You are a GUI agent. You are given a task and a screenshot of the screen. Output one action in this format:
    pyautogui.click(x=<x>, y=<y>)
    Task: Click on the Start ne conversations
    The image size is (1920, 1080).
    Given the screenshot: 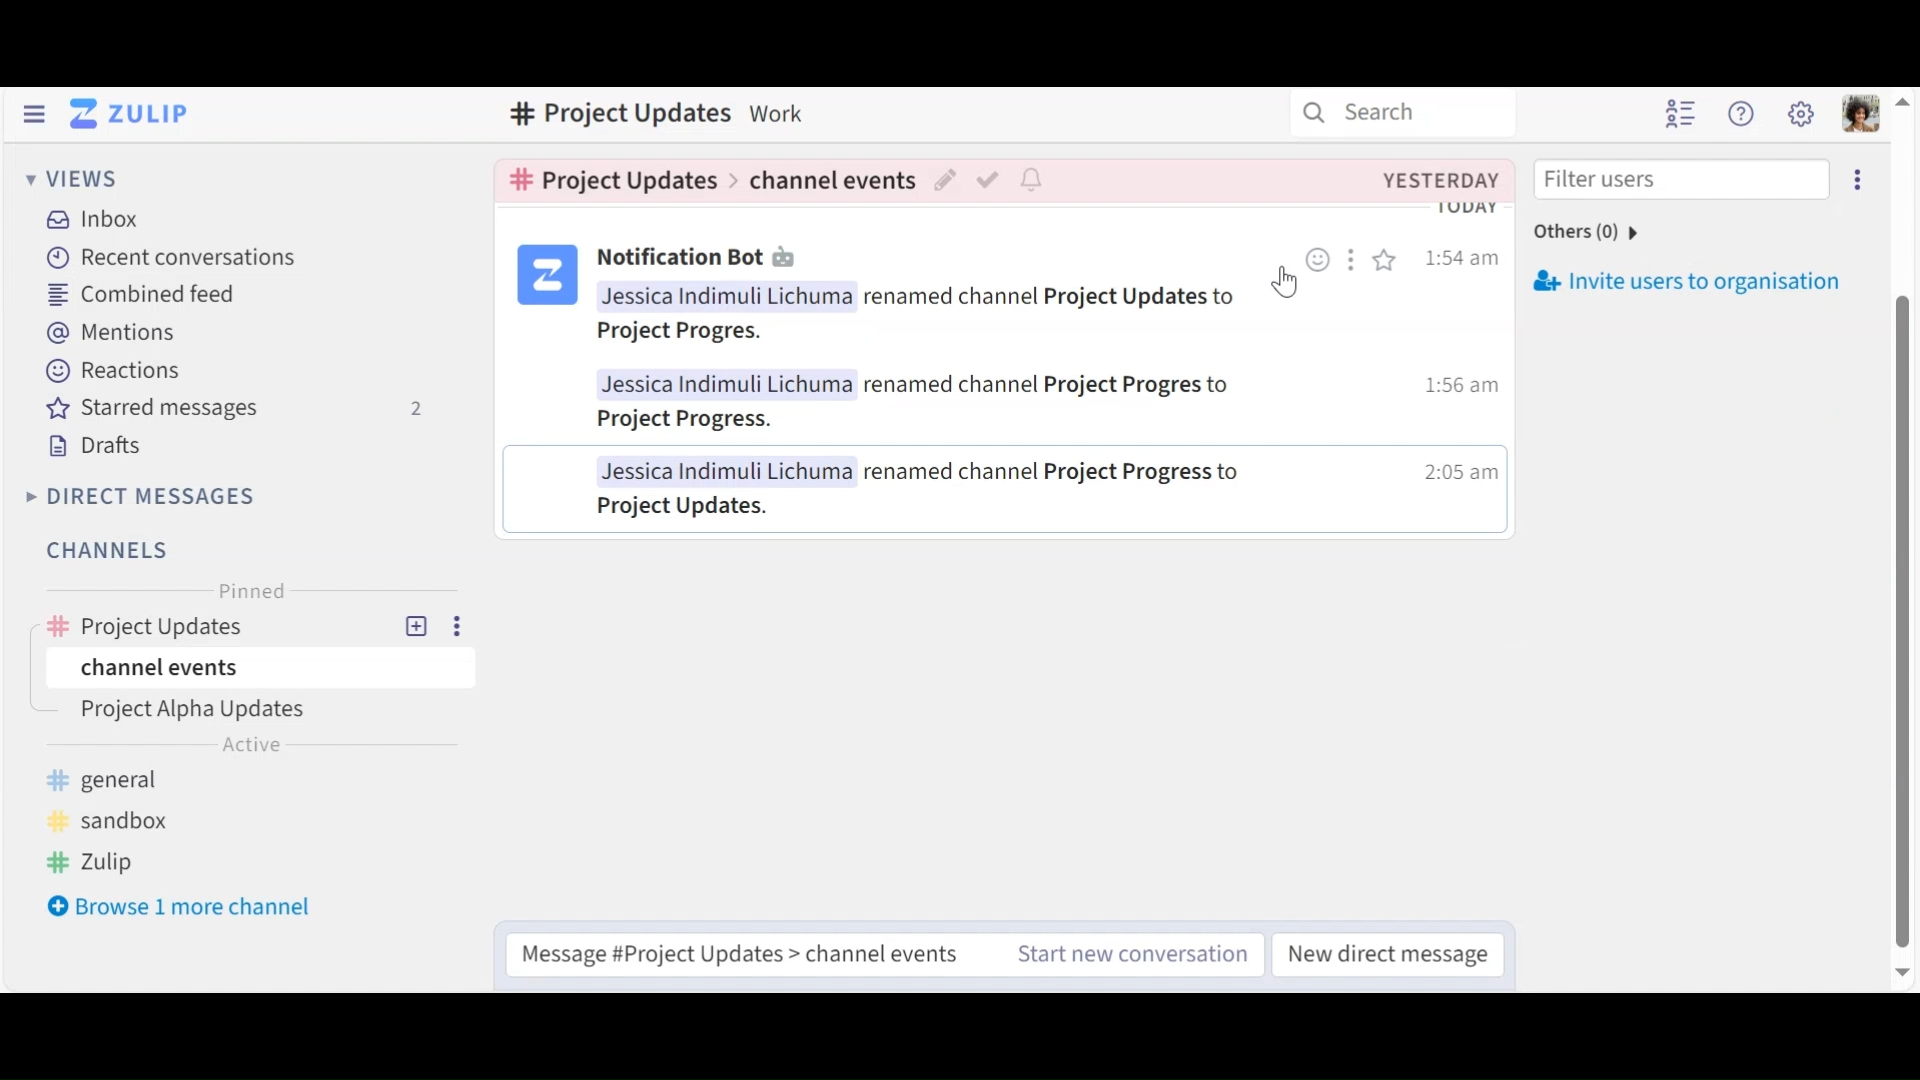 What is the action you would take?
    pyautogui.click(x=1127, y=955)
    